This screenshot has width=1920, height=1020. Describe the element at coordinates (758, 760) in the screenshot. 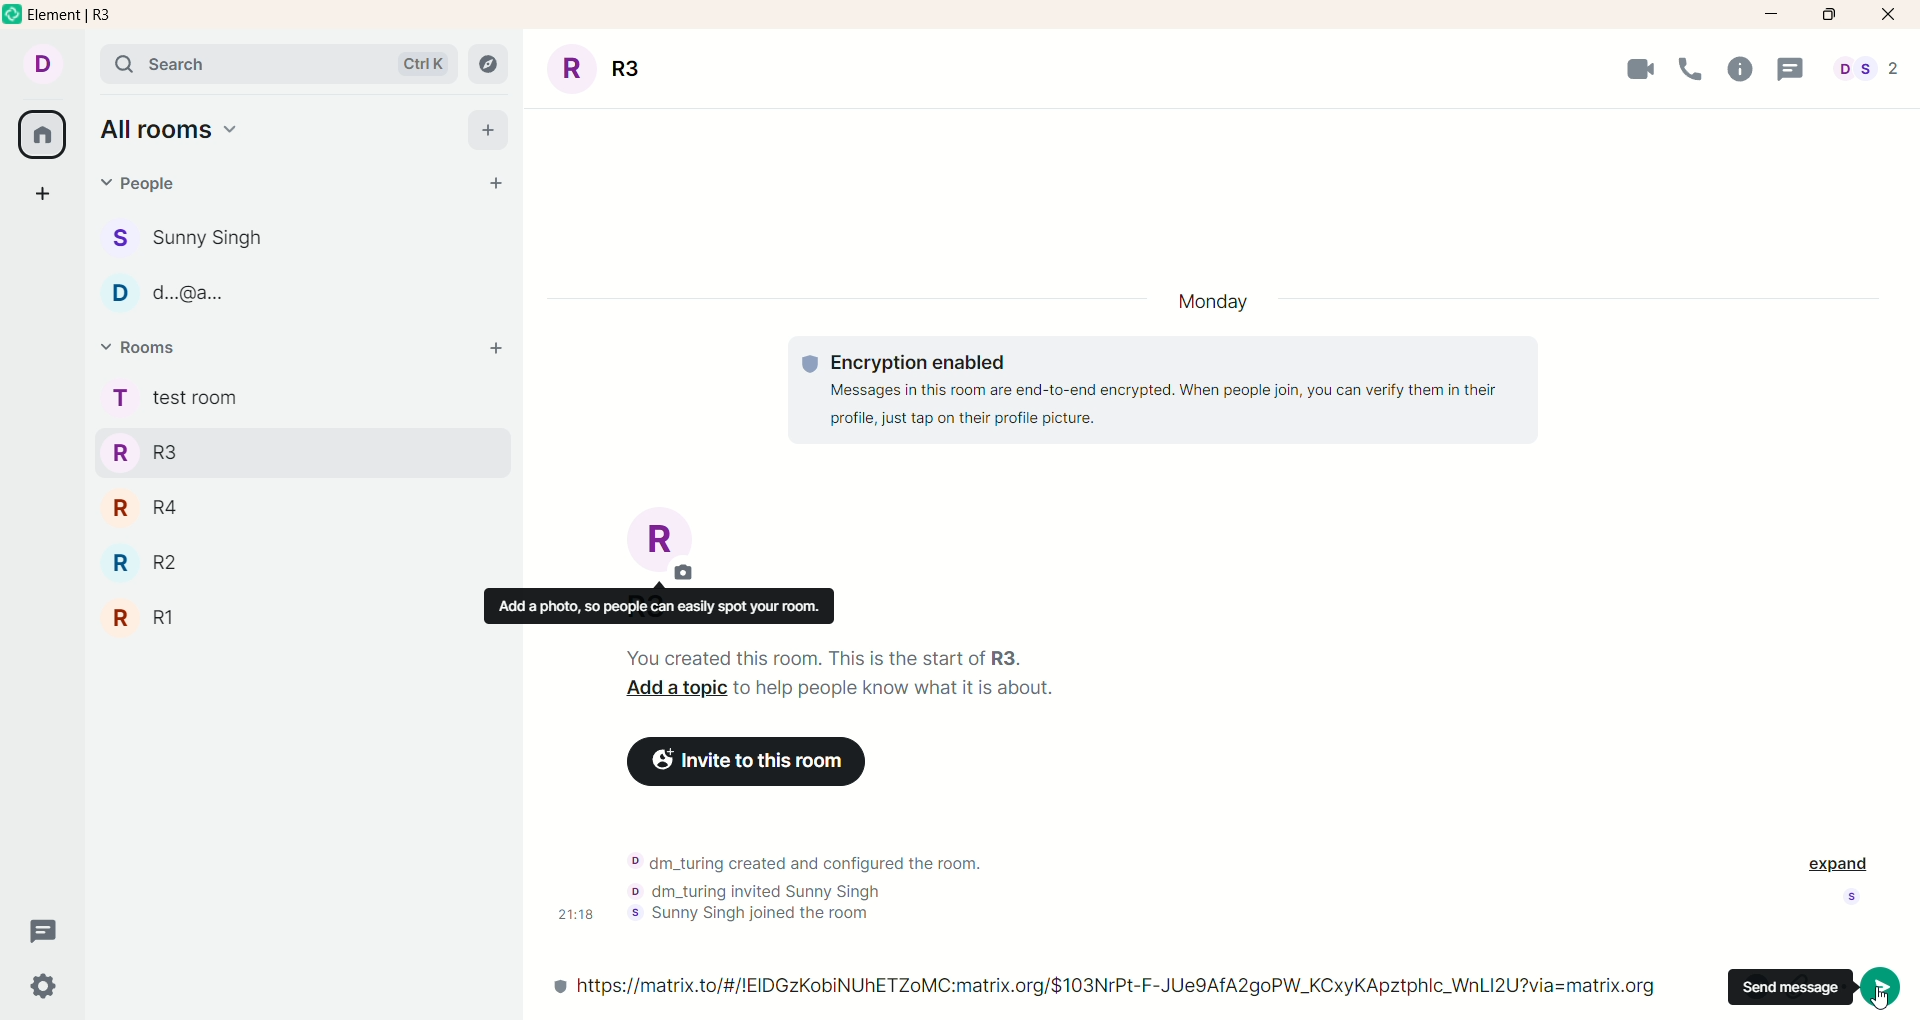

I see `invite to this room` at that location.